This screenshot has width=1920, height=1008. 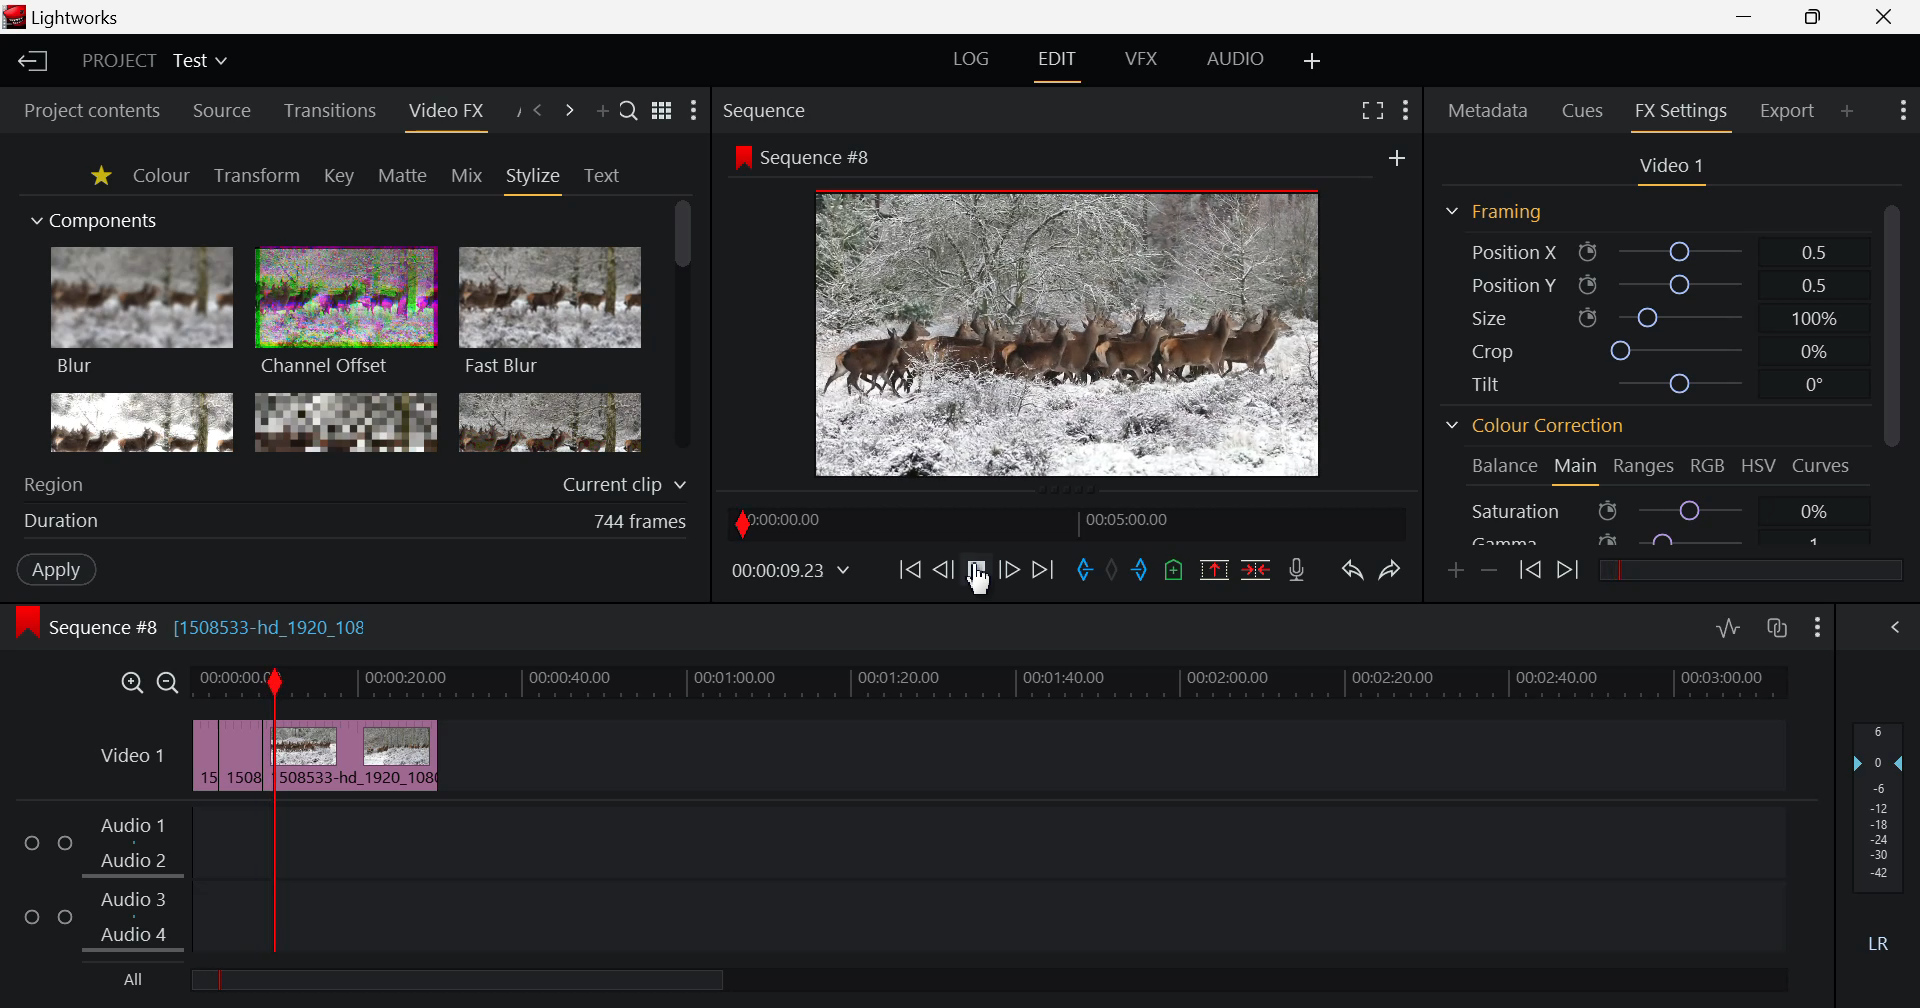 I want to click on Toggle auto track sync, so click(x=1778, y=629).